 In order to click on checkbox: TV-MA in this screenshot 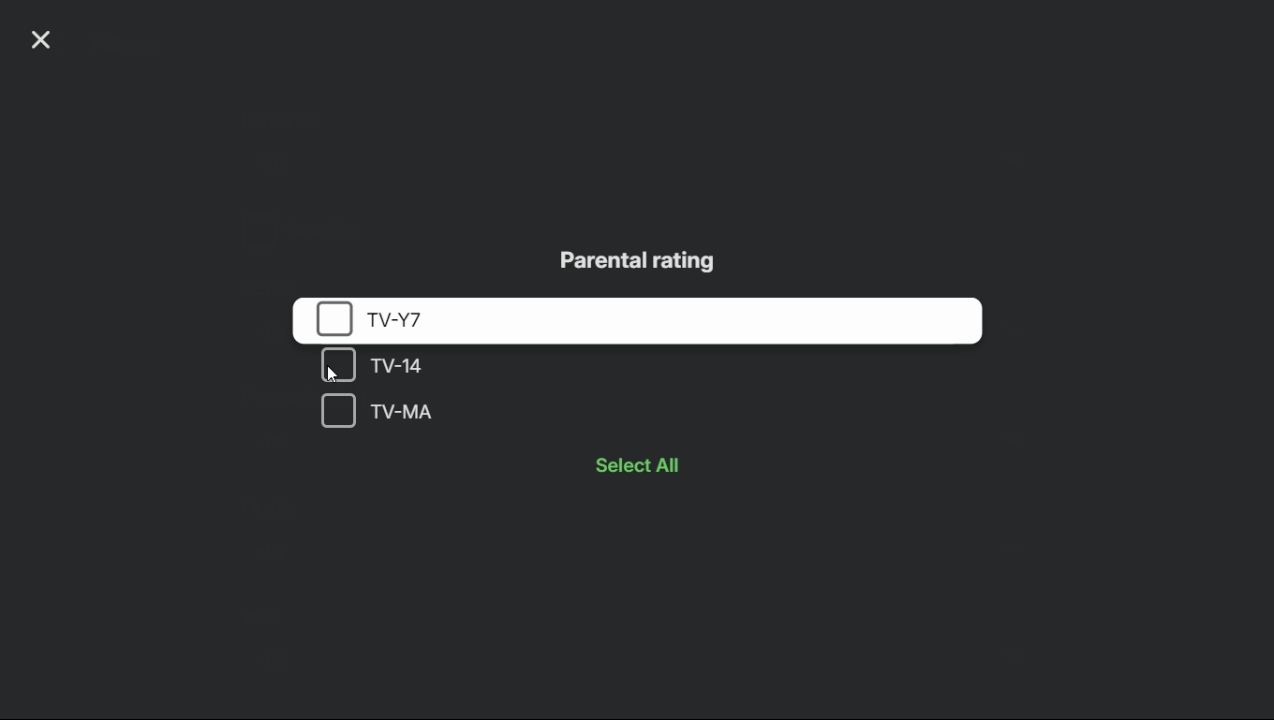, I will do `click(477, 411)`.